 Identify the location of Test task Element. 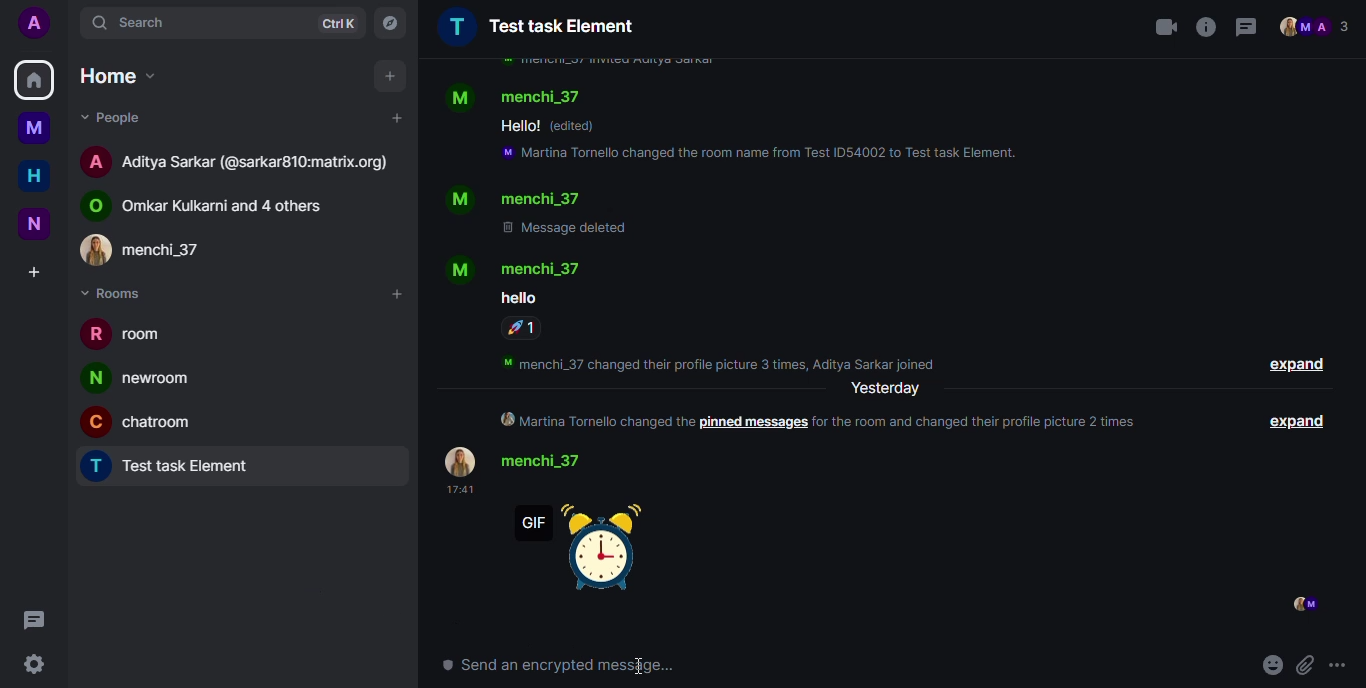
(537, 26).